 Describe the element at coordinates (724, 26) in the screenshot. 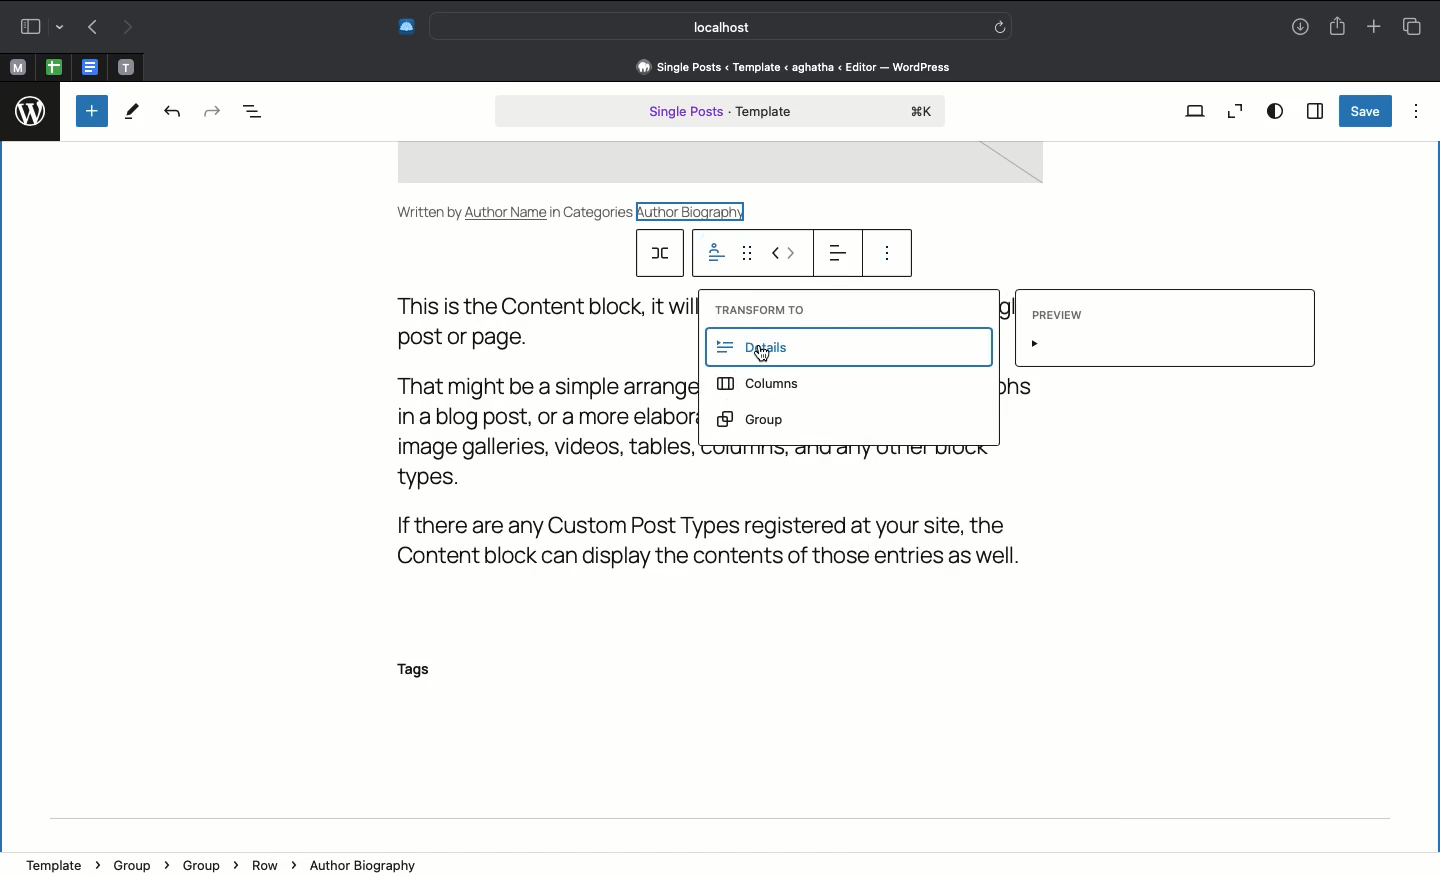

I see `Search bar` at that location.